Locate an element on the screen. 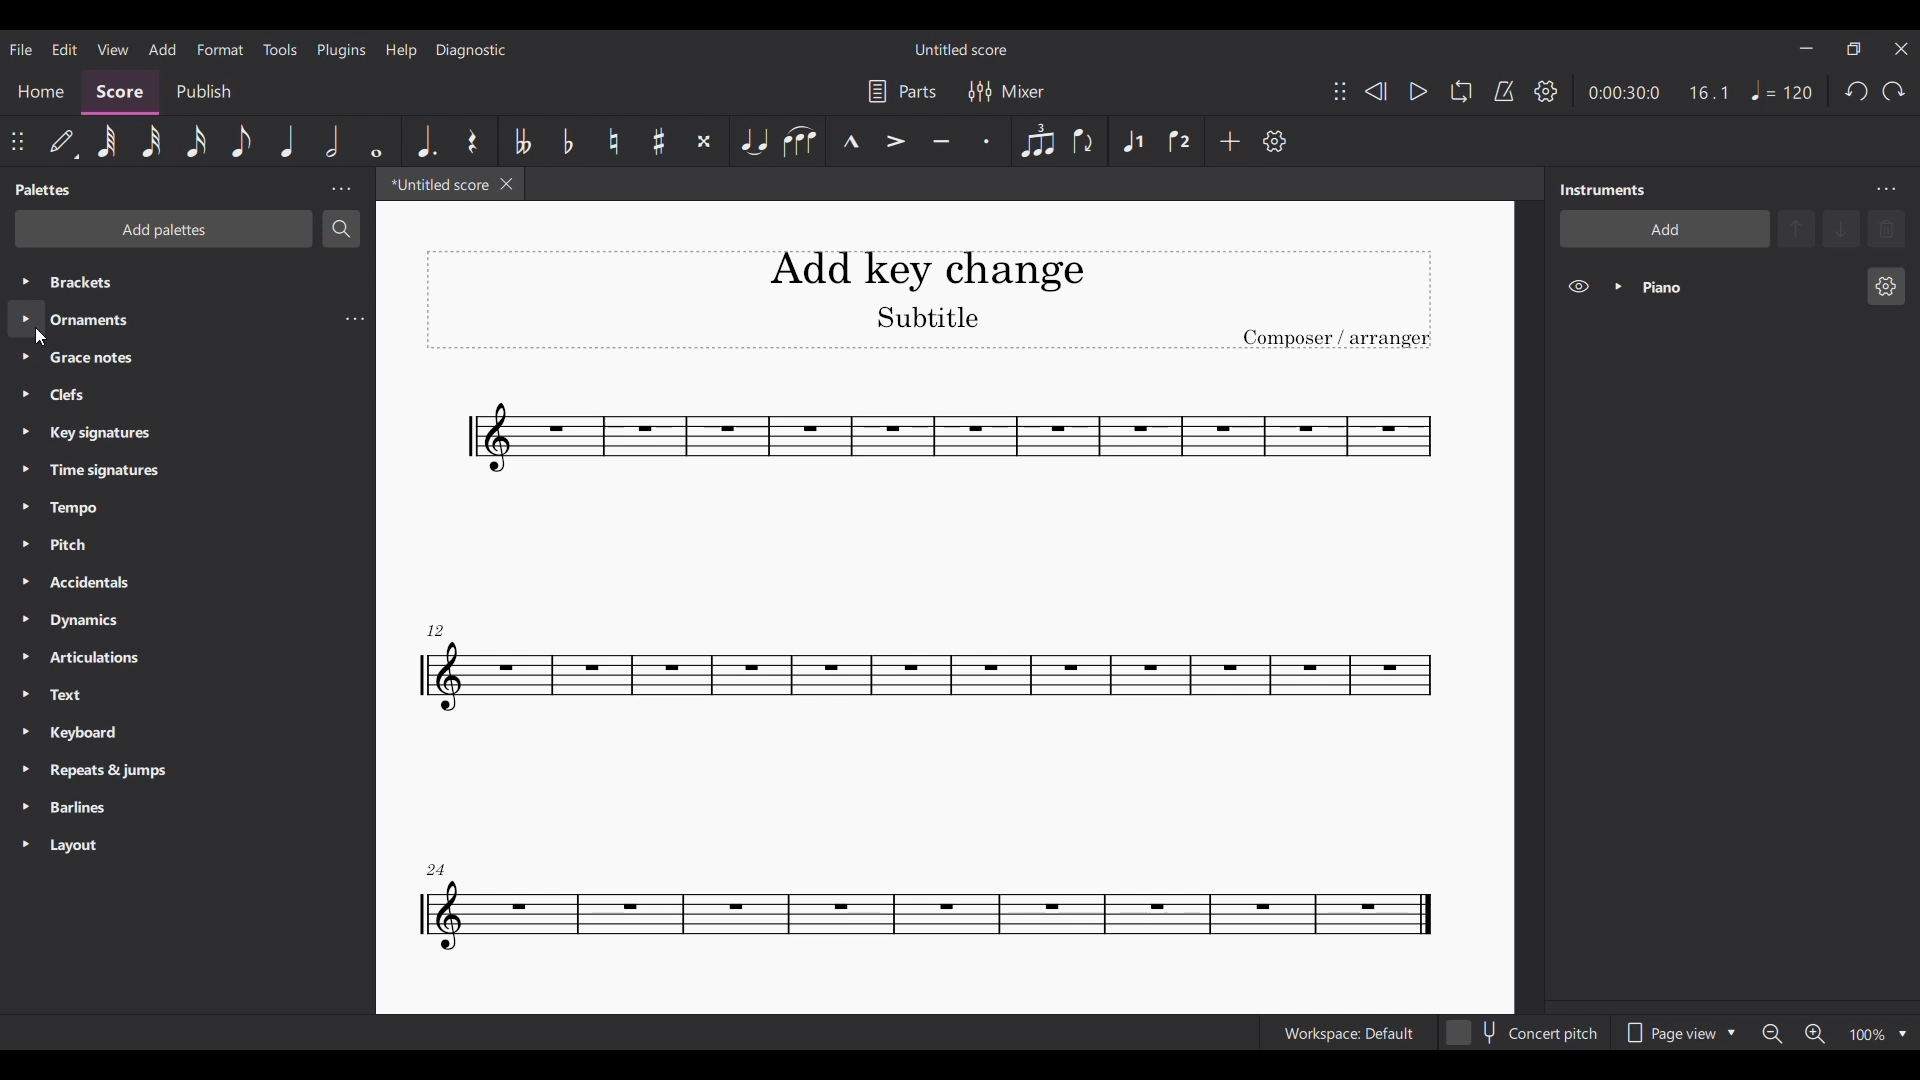  Diagnostic menu is located at coordinates (471, 50).